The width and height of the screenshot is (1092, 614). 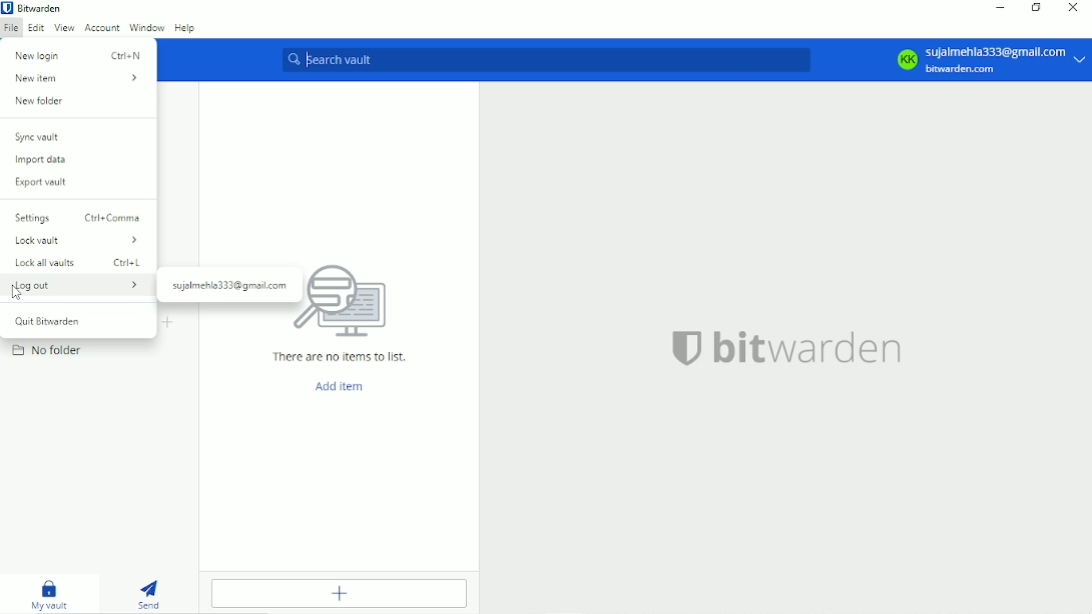 What do you see at coordinates (47, 182) in the screenshot?
I see `Export vault` at bounding box center [47, 182].